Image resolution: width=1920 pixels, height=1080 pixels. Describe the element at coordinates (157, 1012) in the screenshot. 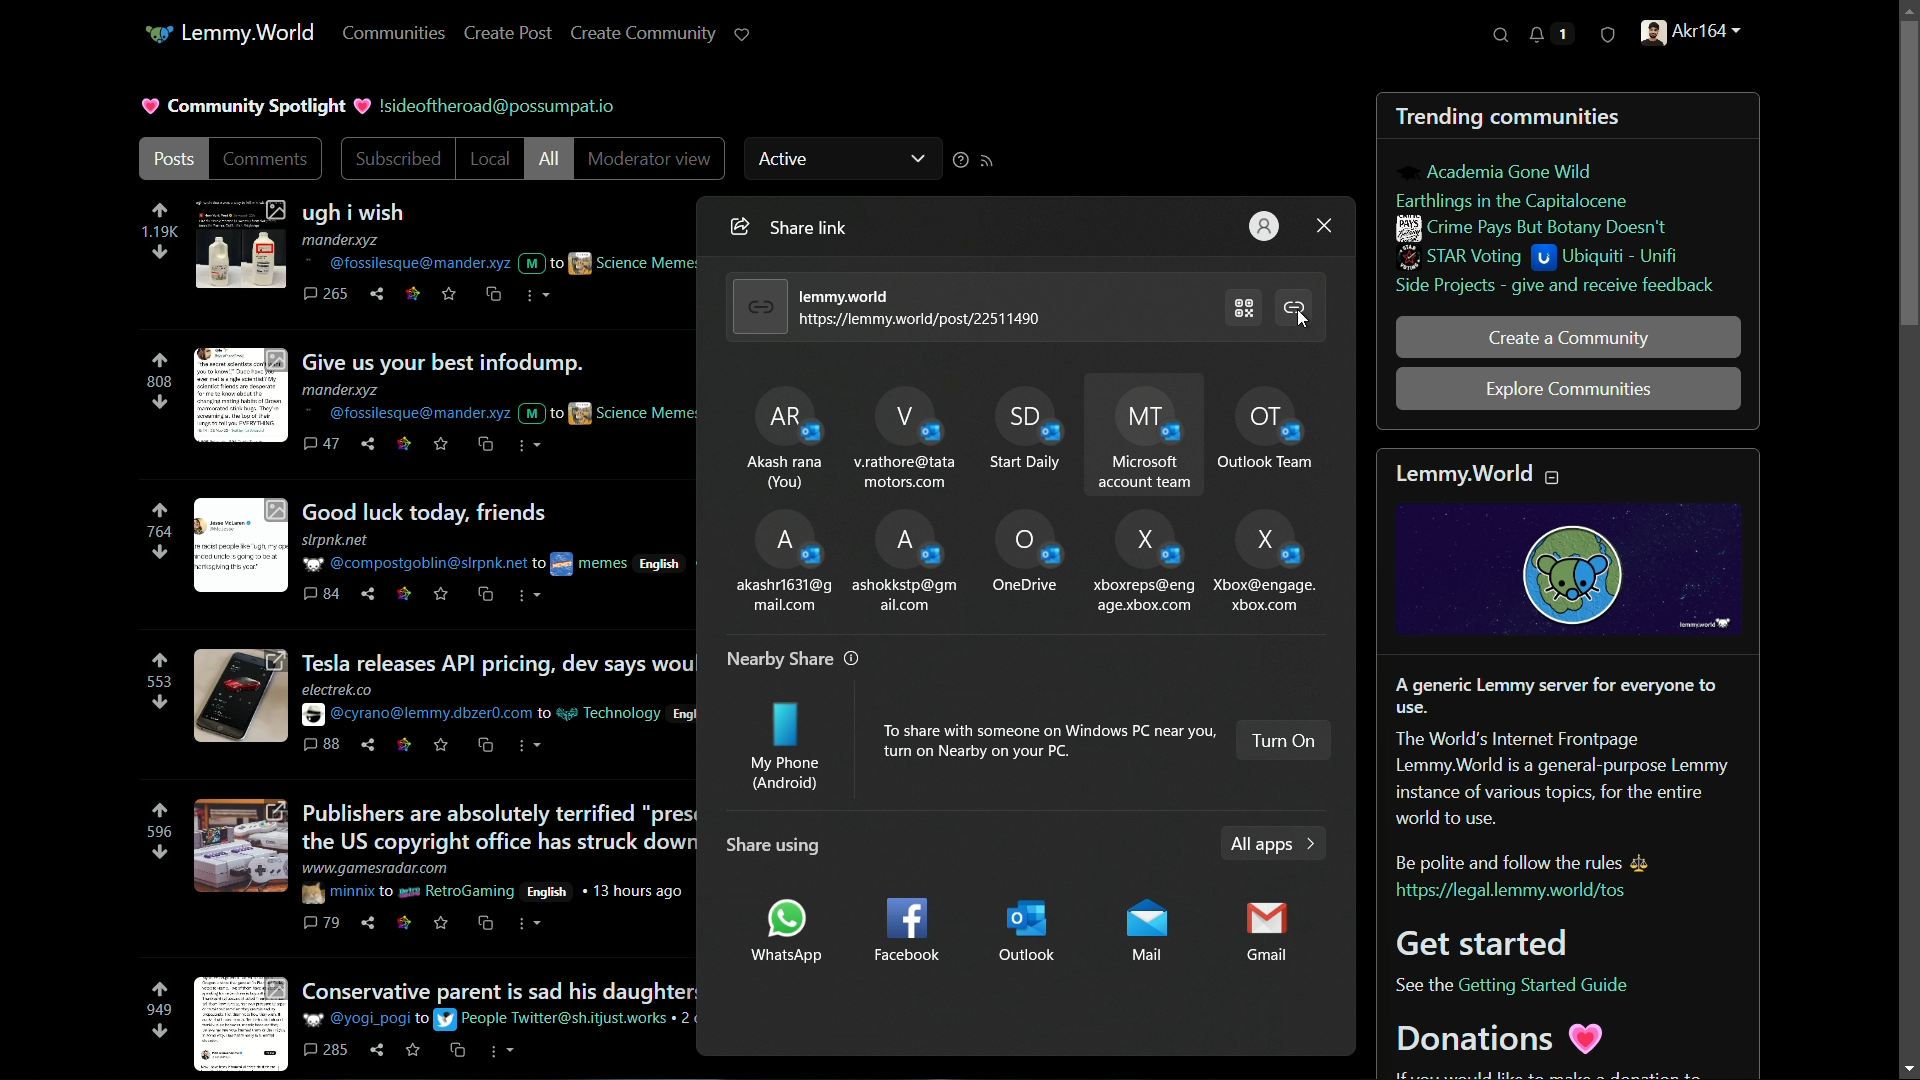

I see `949` at that location.